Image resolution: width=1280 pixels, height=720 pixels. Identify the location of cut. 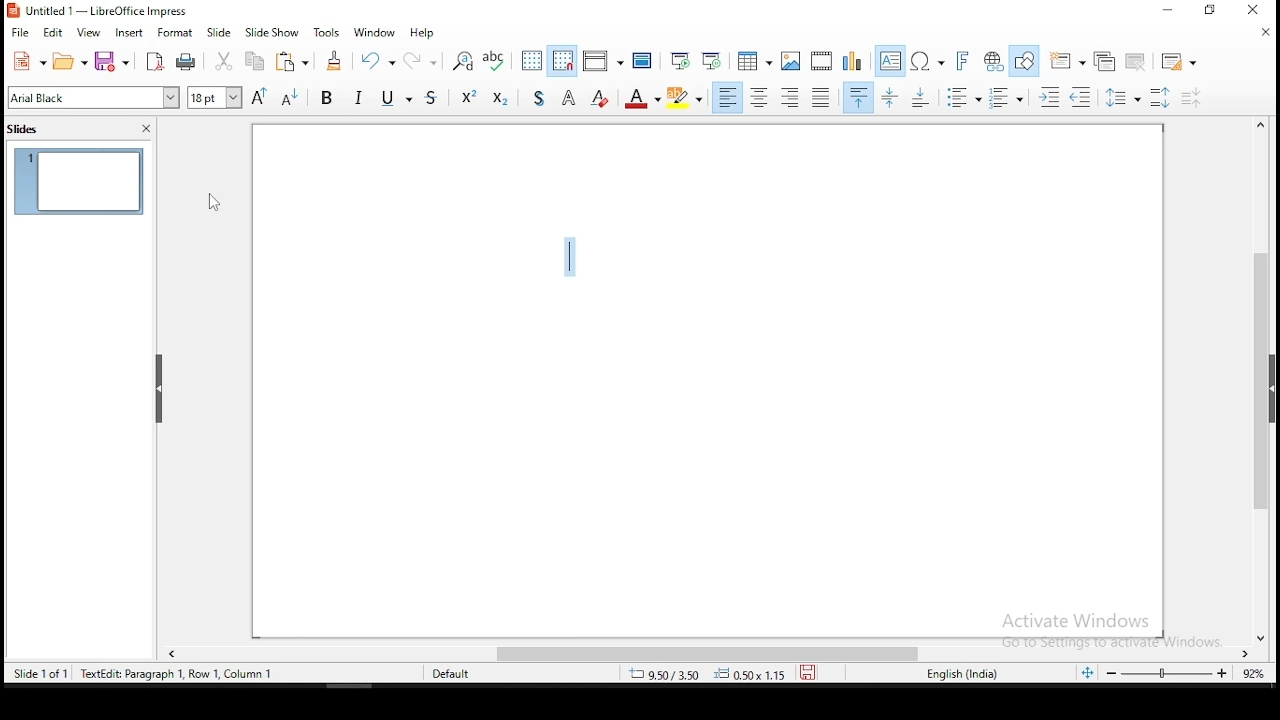
(225, 61).